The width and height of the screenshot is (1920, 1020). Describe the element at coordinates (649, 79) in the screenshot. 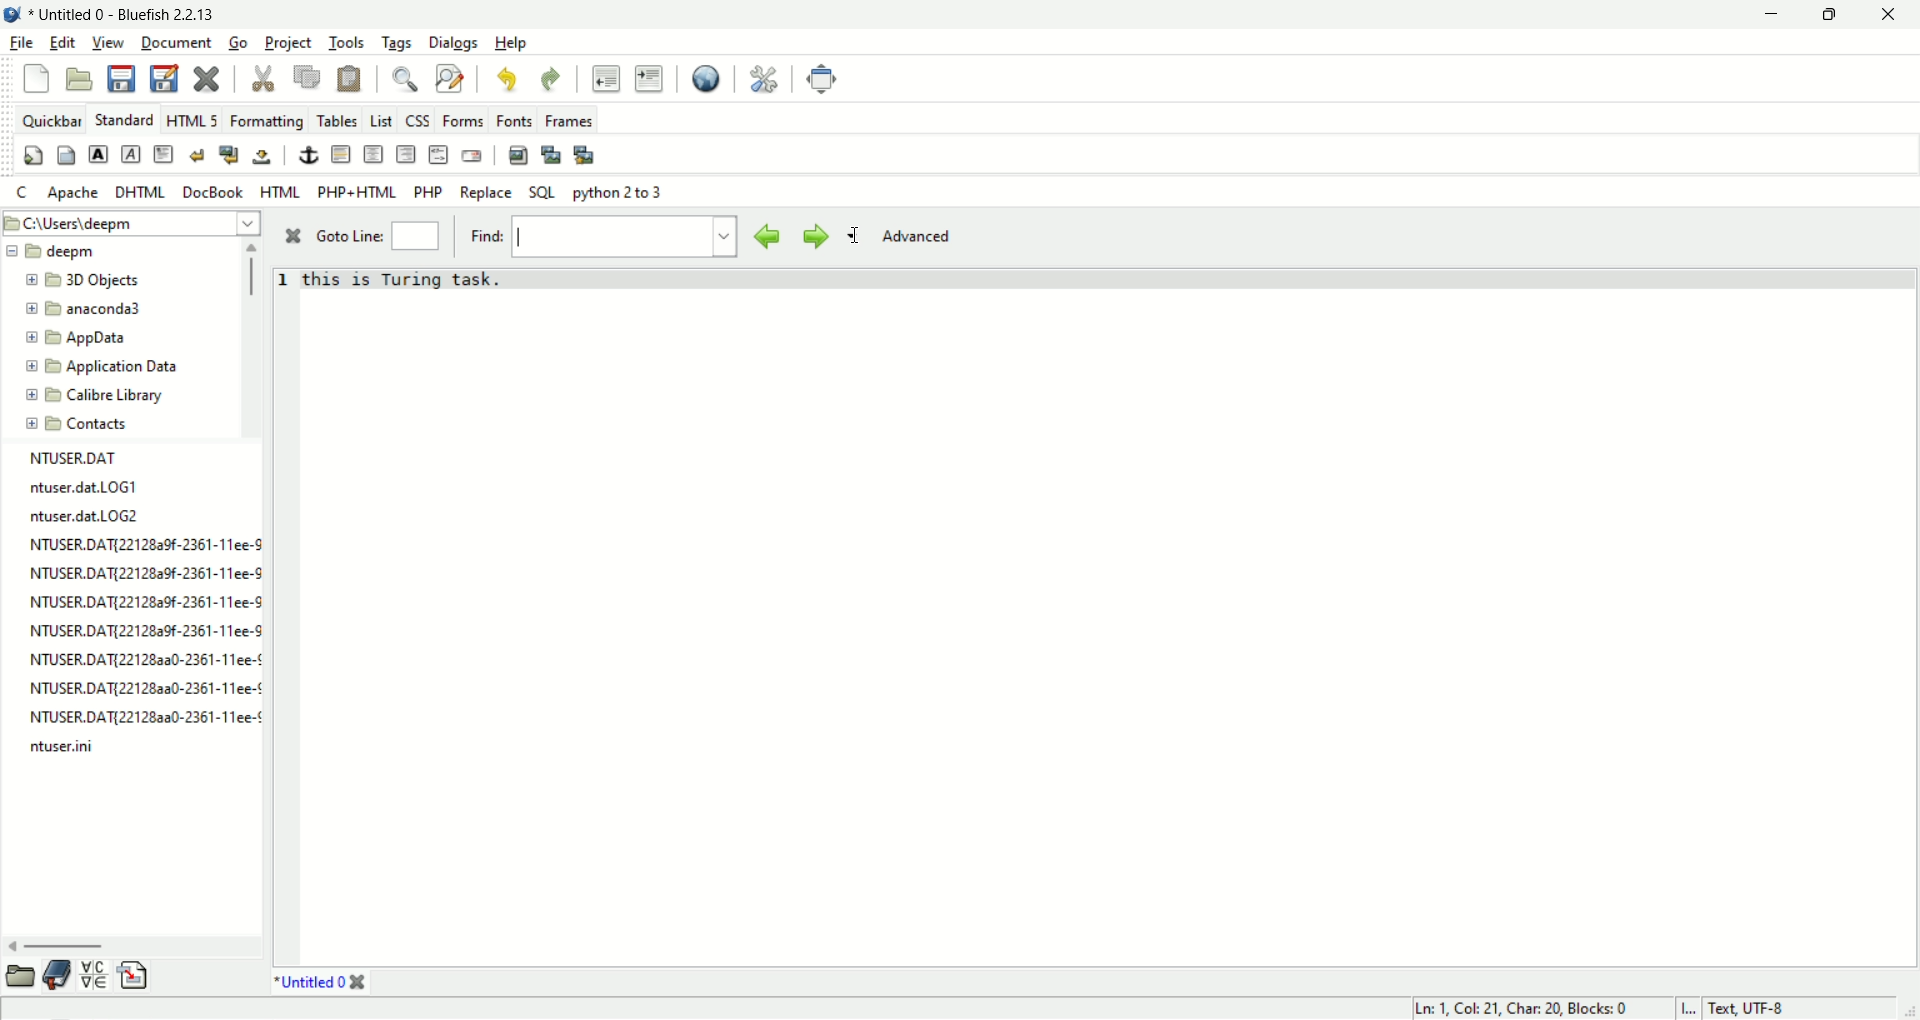

I see `indent` at that location.